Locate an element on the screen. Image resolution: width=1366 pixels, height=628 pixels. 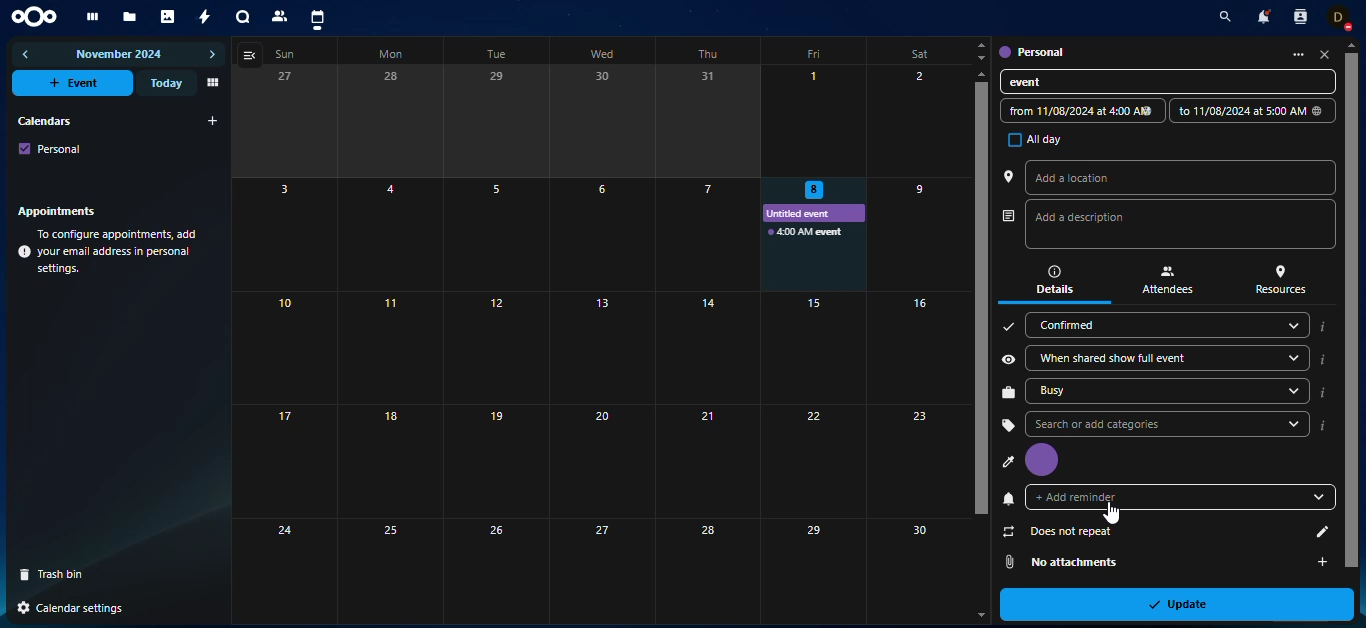
when shared show full event is located at coordinates (1109, 356).